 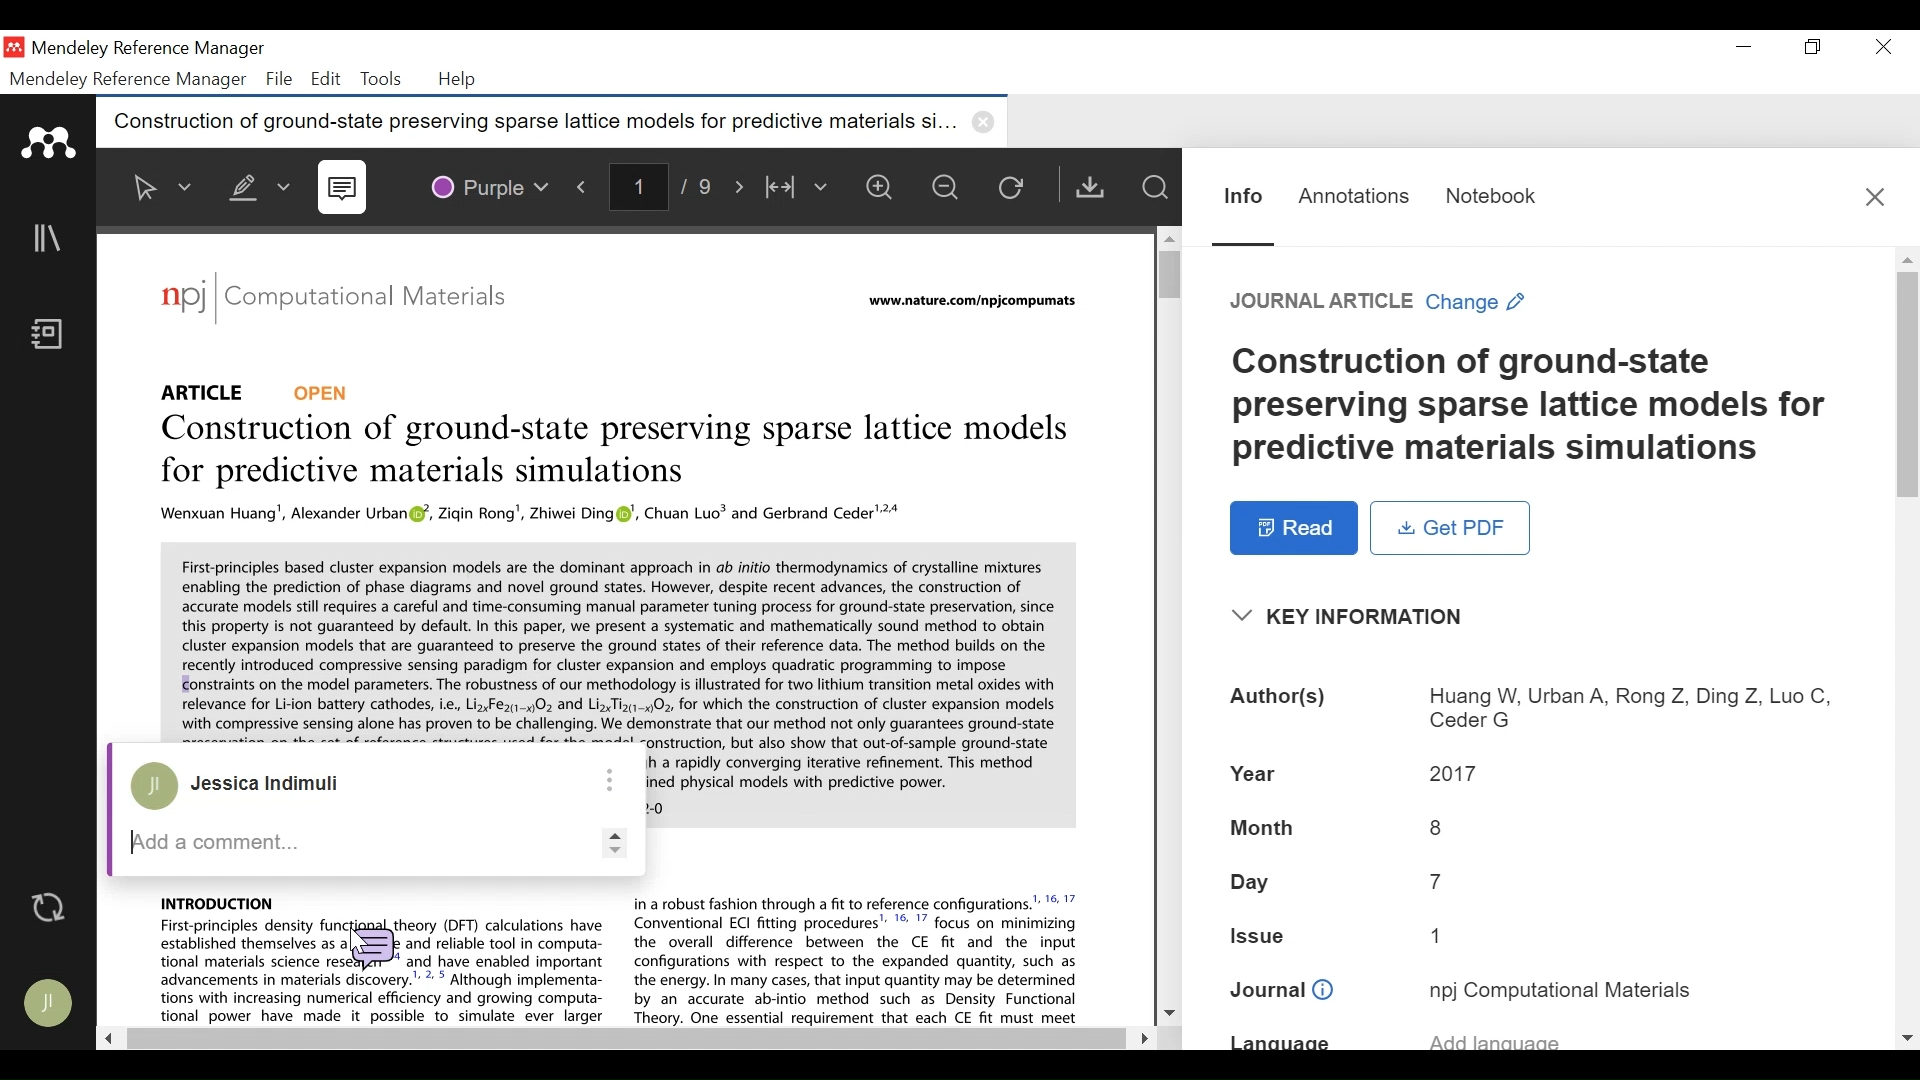 I want to click on more options, so click(x=609, y=778).